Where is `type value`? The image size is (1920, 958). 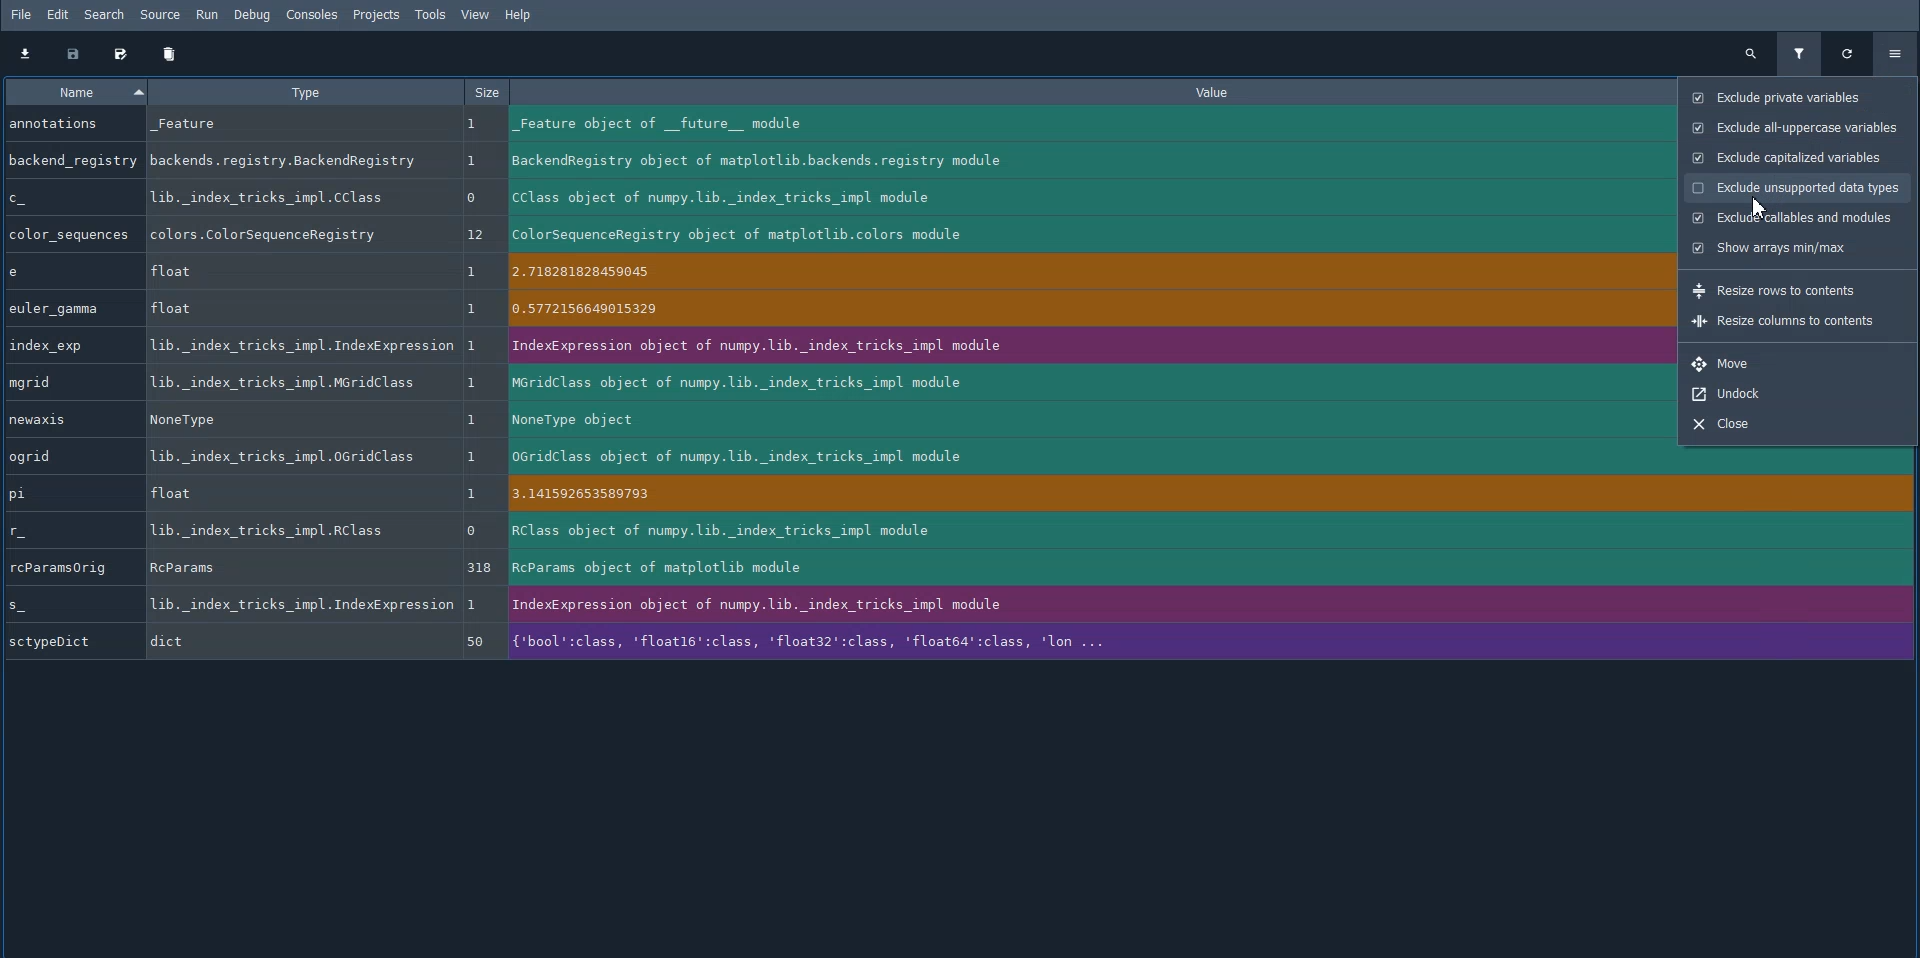 type value is located at coordinates (287, 129).